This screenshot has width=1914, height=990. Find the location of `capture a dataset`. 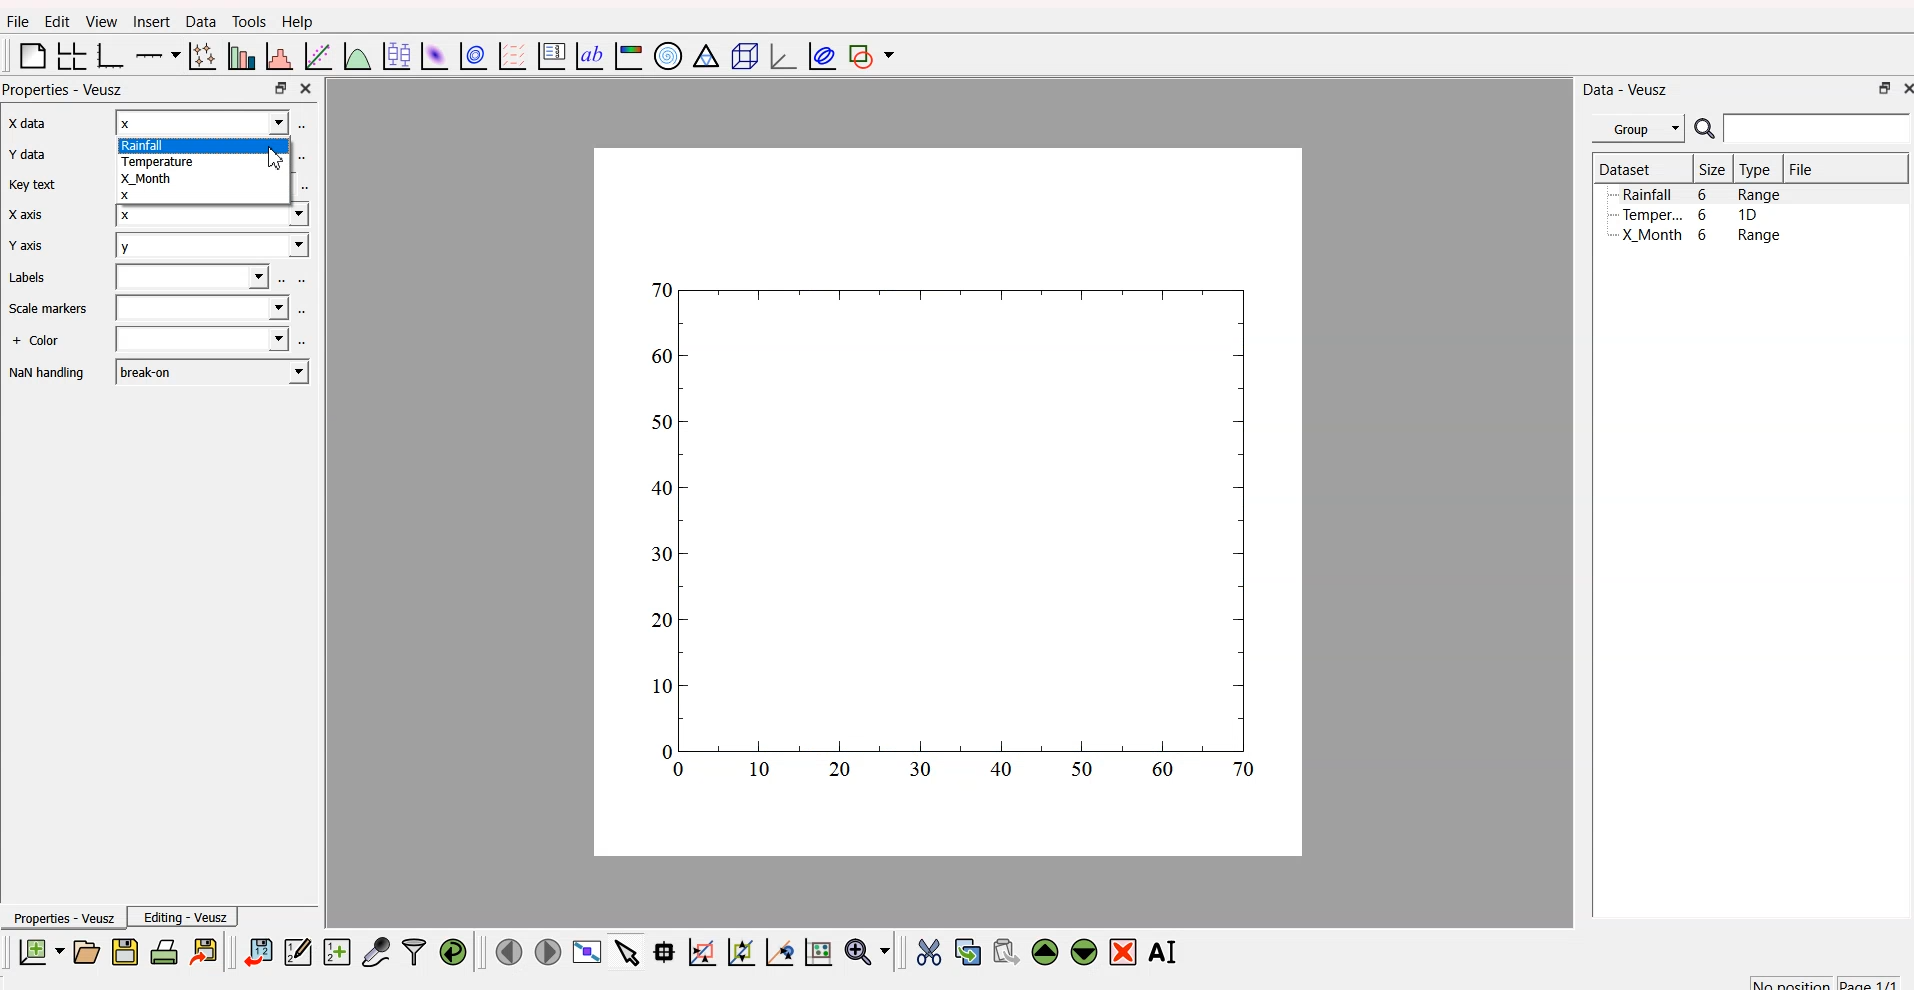

capture a dataset is located at coordinates (375, 948).